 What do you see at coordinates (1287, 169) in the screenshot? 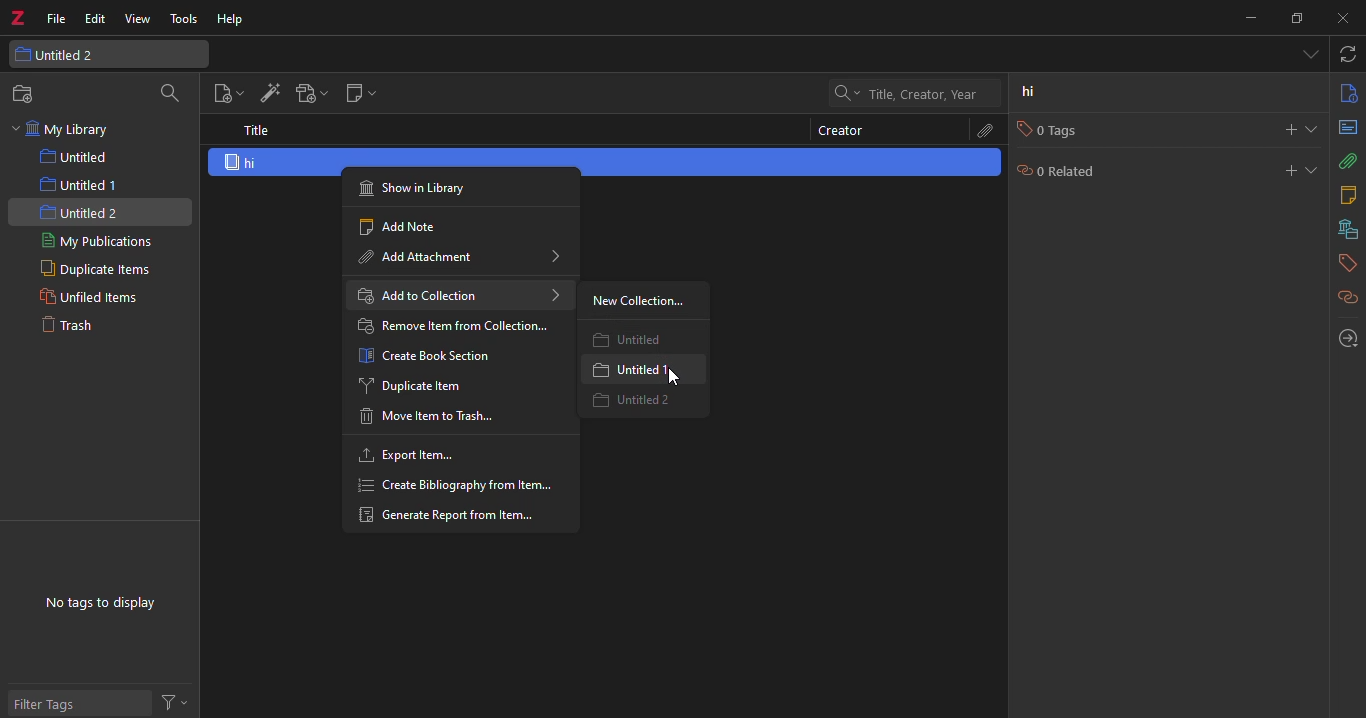
I see `add` at bounding box center [1287, 169].